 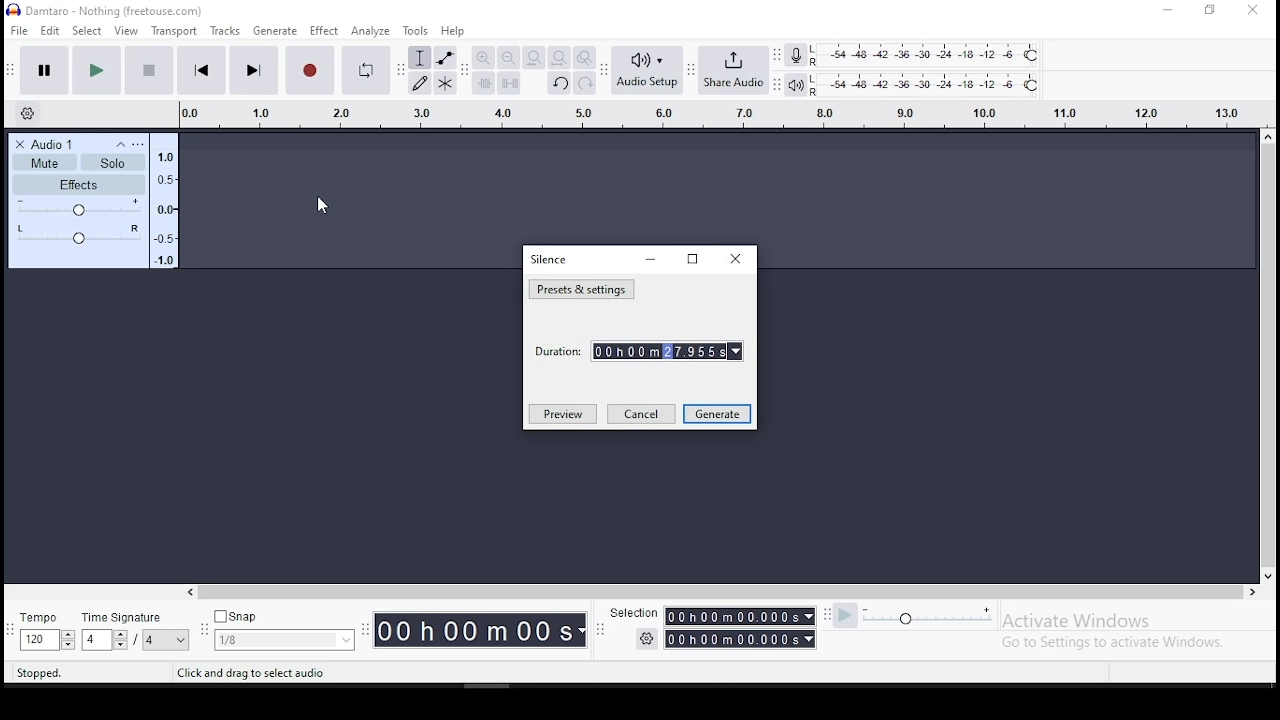 I want to click on skip to end, so click(x=254, y=70).